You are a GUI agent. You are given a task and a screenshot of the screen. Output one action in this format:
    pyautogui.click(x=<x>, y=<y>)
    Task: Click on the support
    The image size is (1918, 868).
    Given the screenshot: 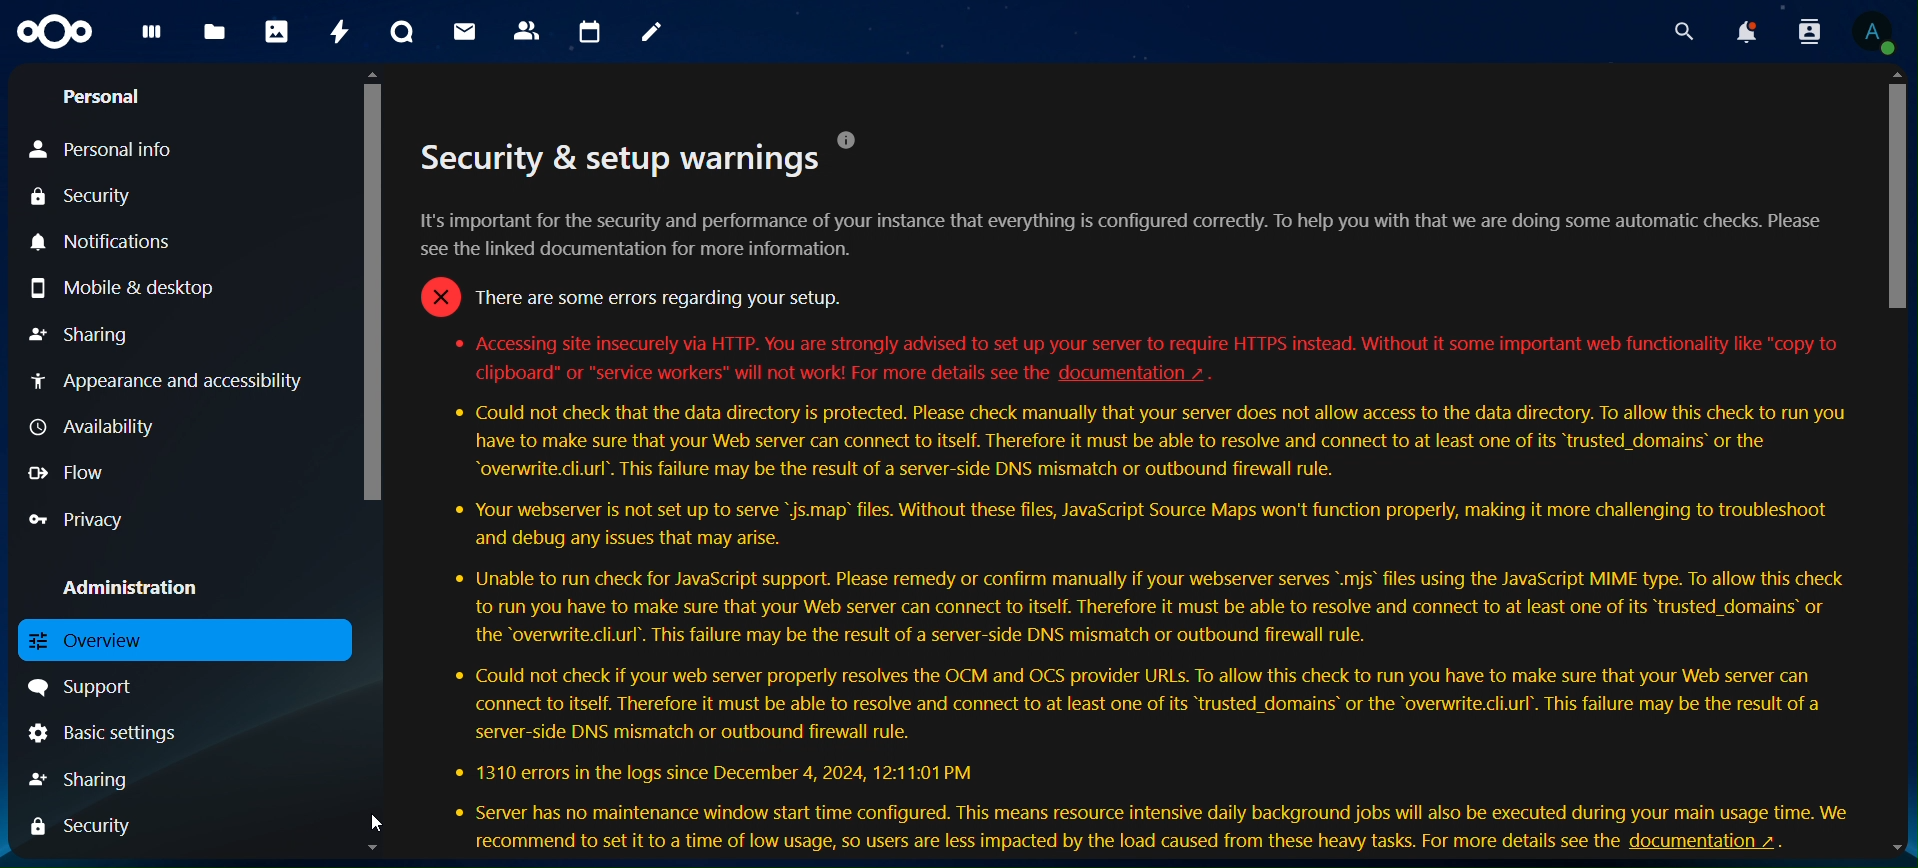 What is the action you would take?
    pyautogui.click(x=79, y=686)
    